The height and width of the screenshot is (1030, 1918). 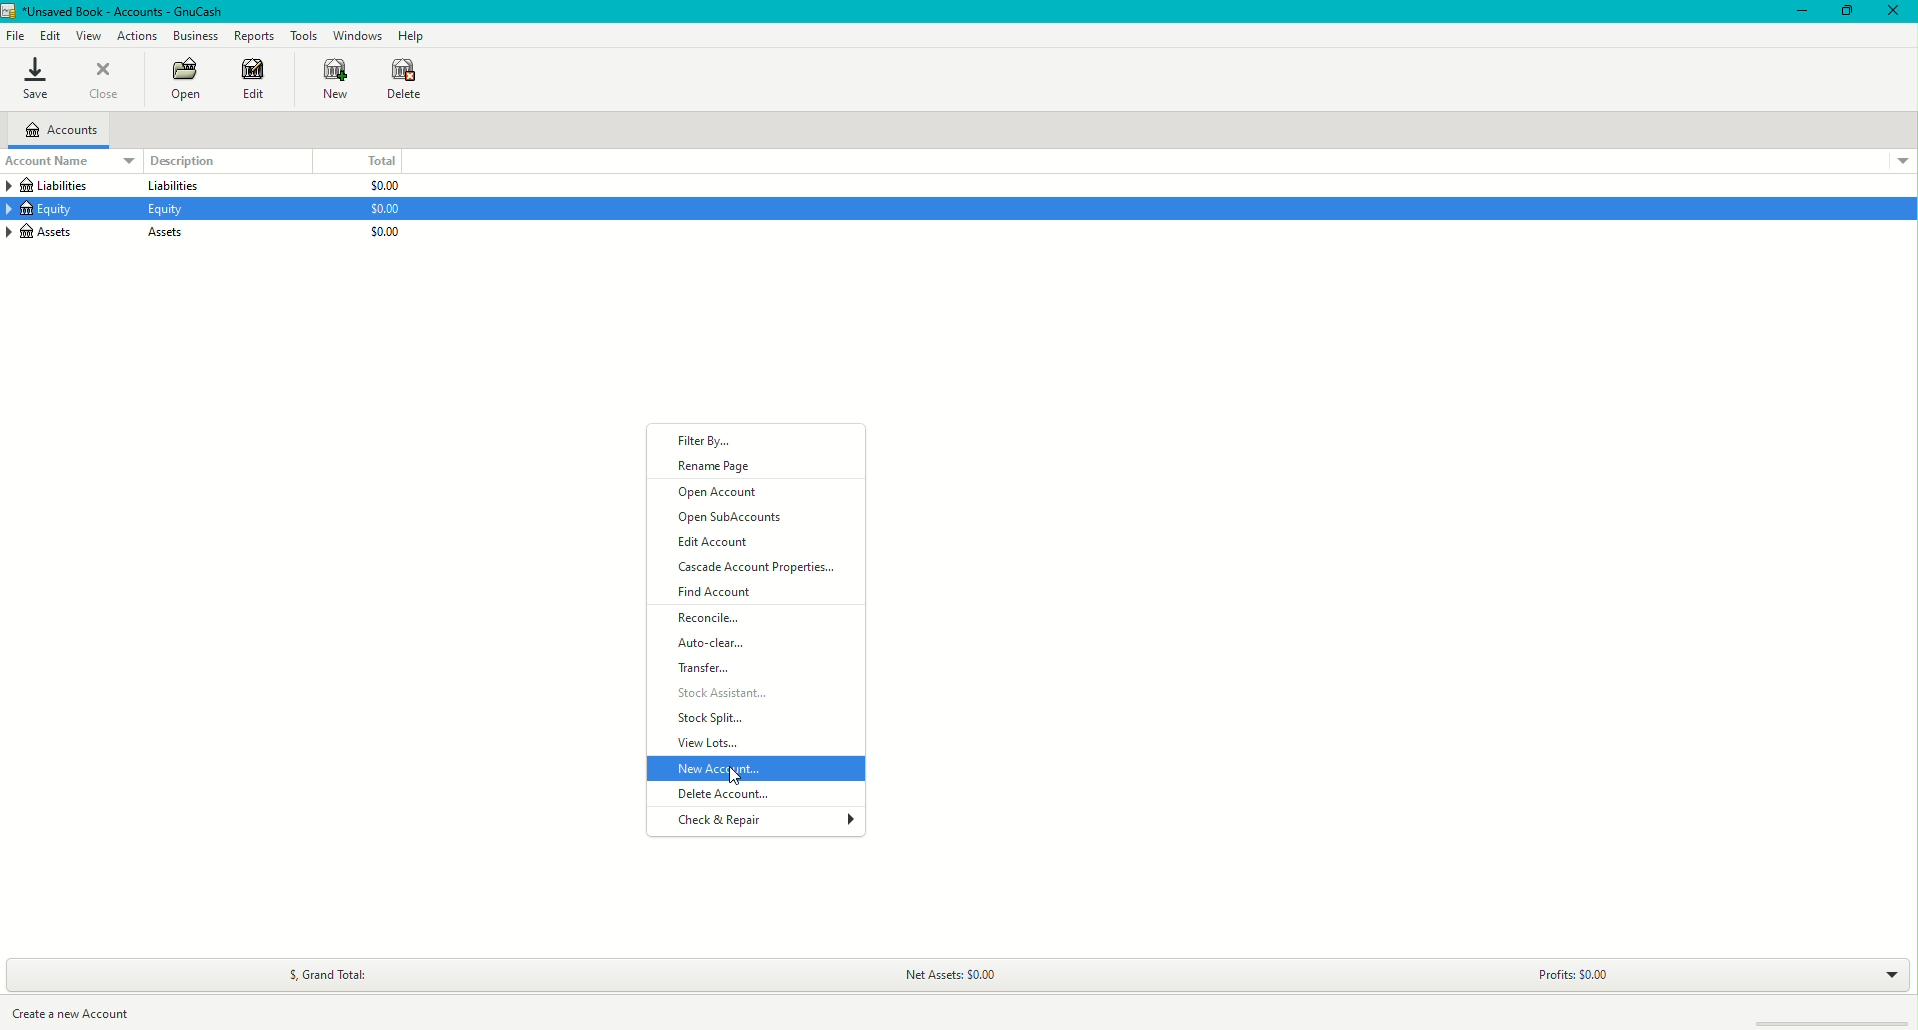 I want to click on Create a new account, so click(x=88, y=1013).